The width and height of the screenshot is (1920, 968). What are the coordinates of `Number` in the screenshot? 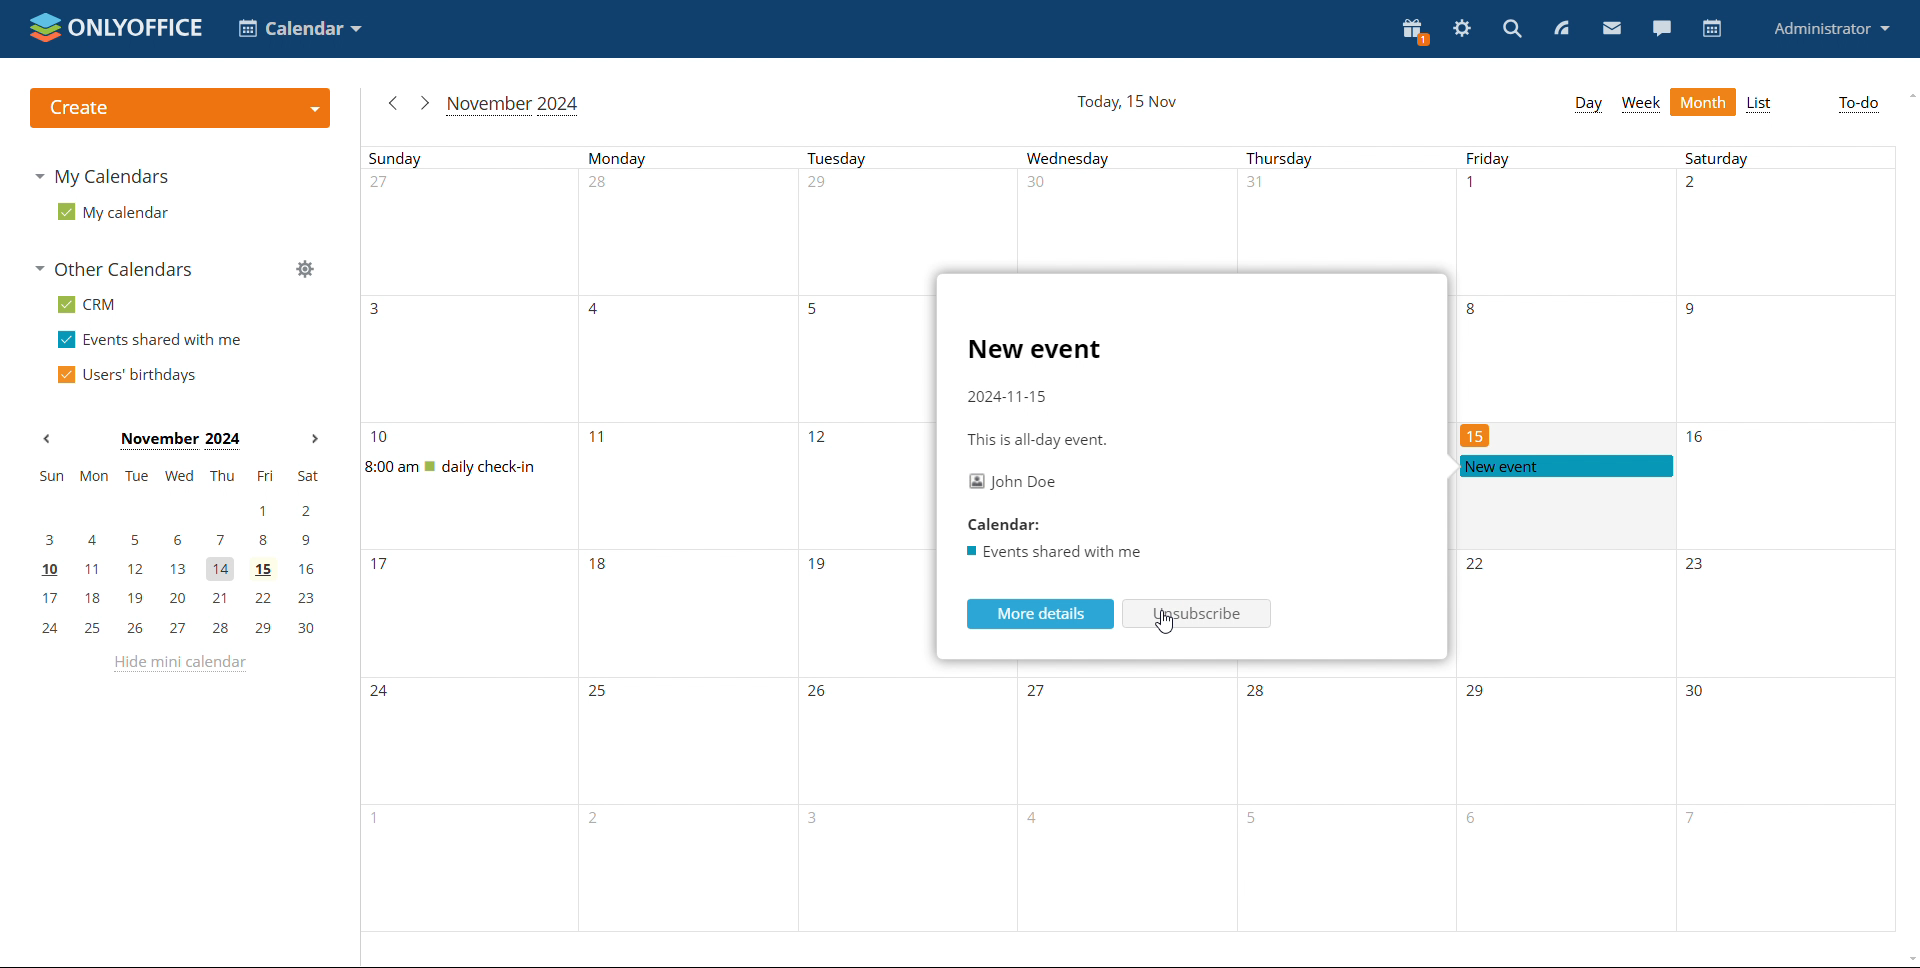 It's located at (1255, 186).